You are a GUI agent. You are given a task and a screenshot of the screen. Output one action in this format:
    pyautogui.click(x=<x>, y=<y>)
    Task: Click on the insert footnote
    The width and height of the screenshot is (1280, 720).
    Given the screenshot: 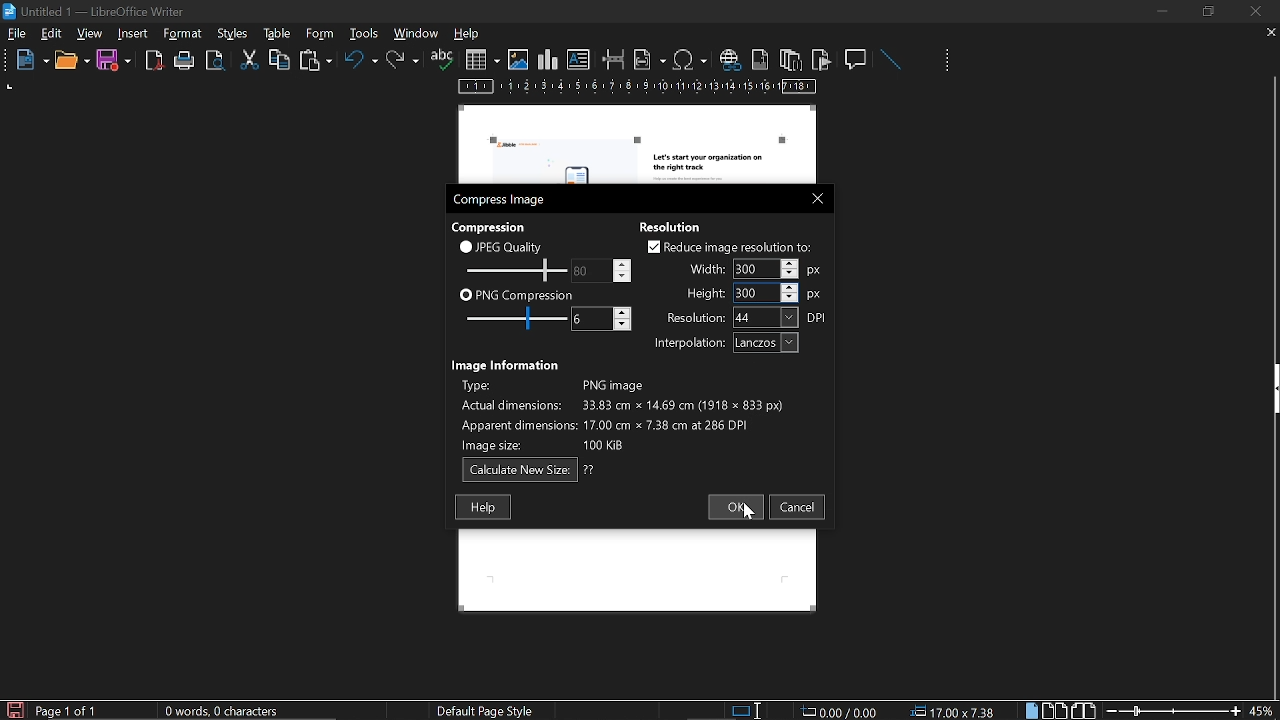 What is the action you would take?
    pyautogui.click(x=758, y=59)
    